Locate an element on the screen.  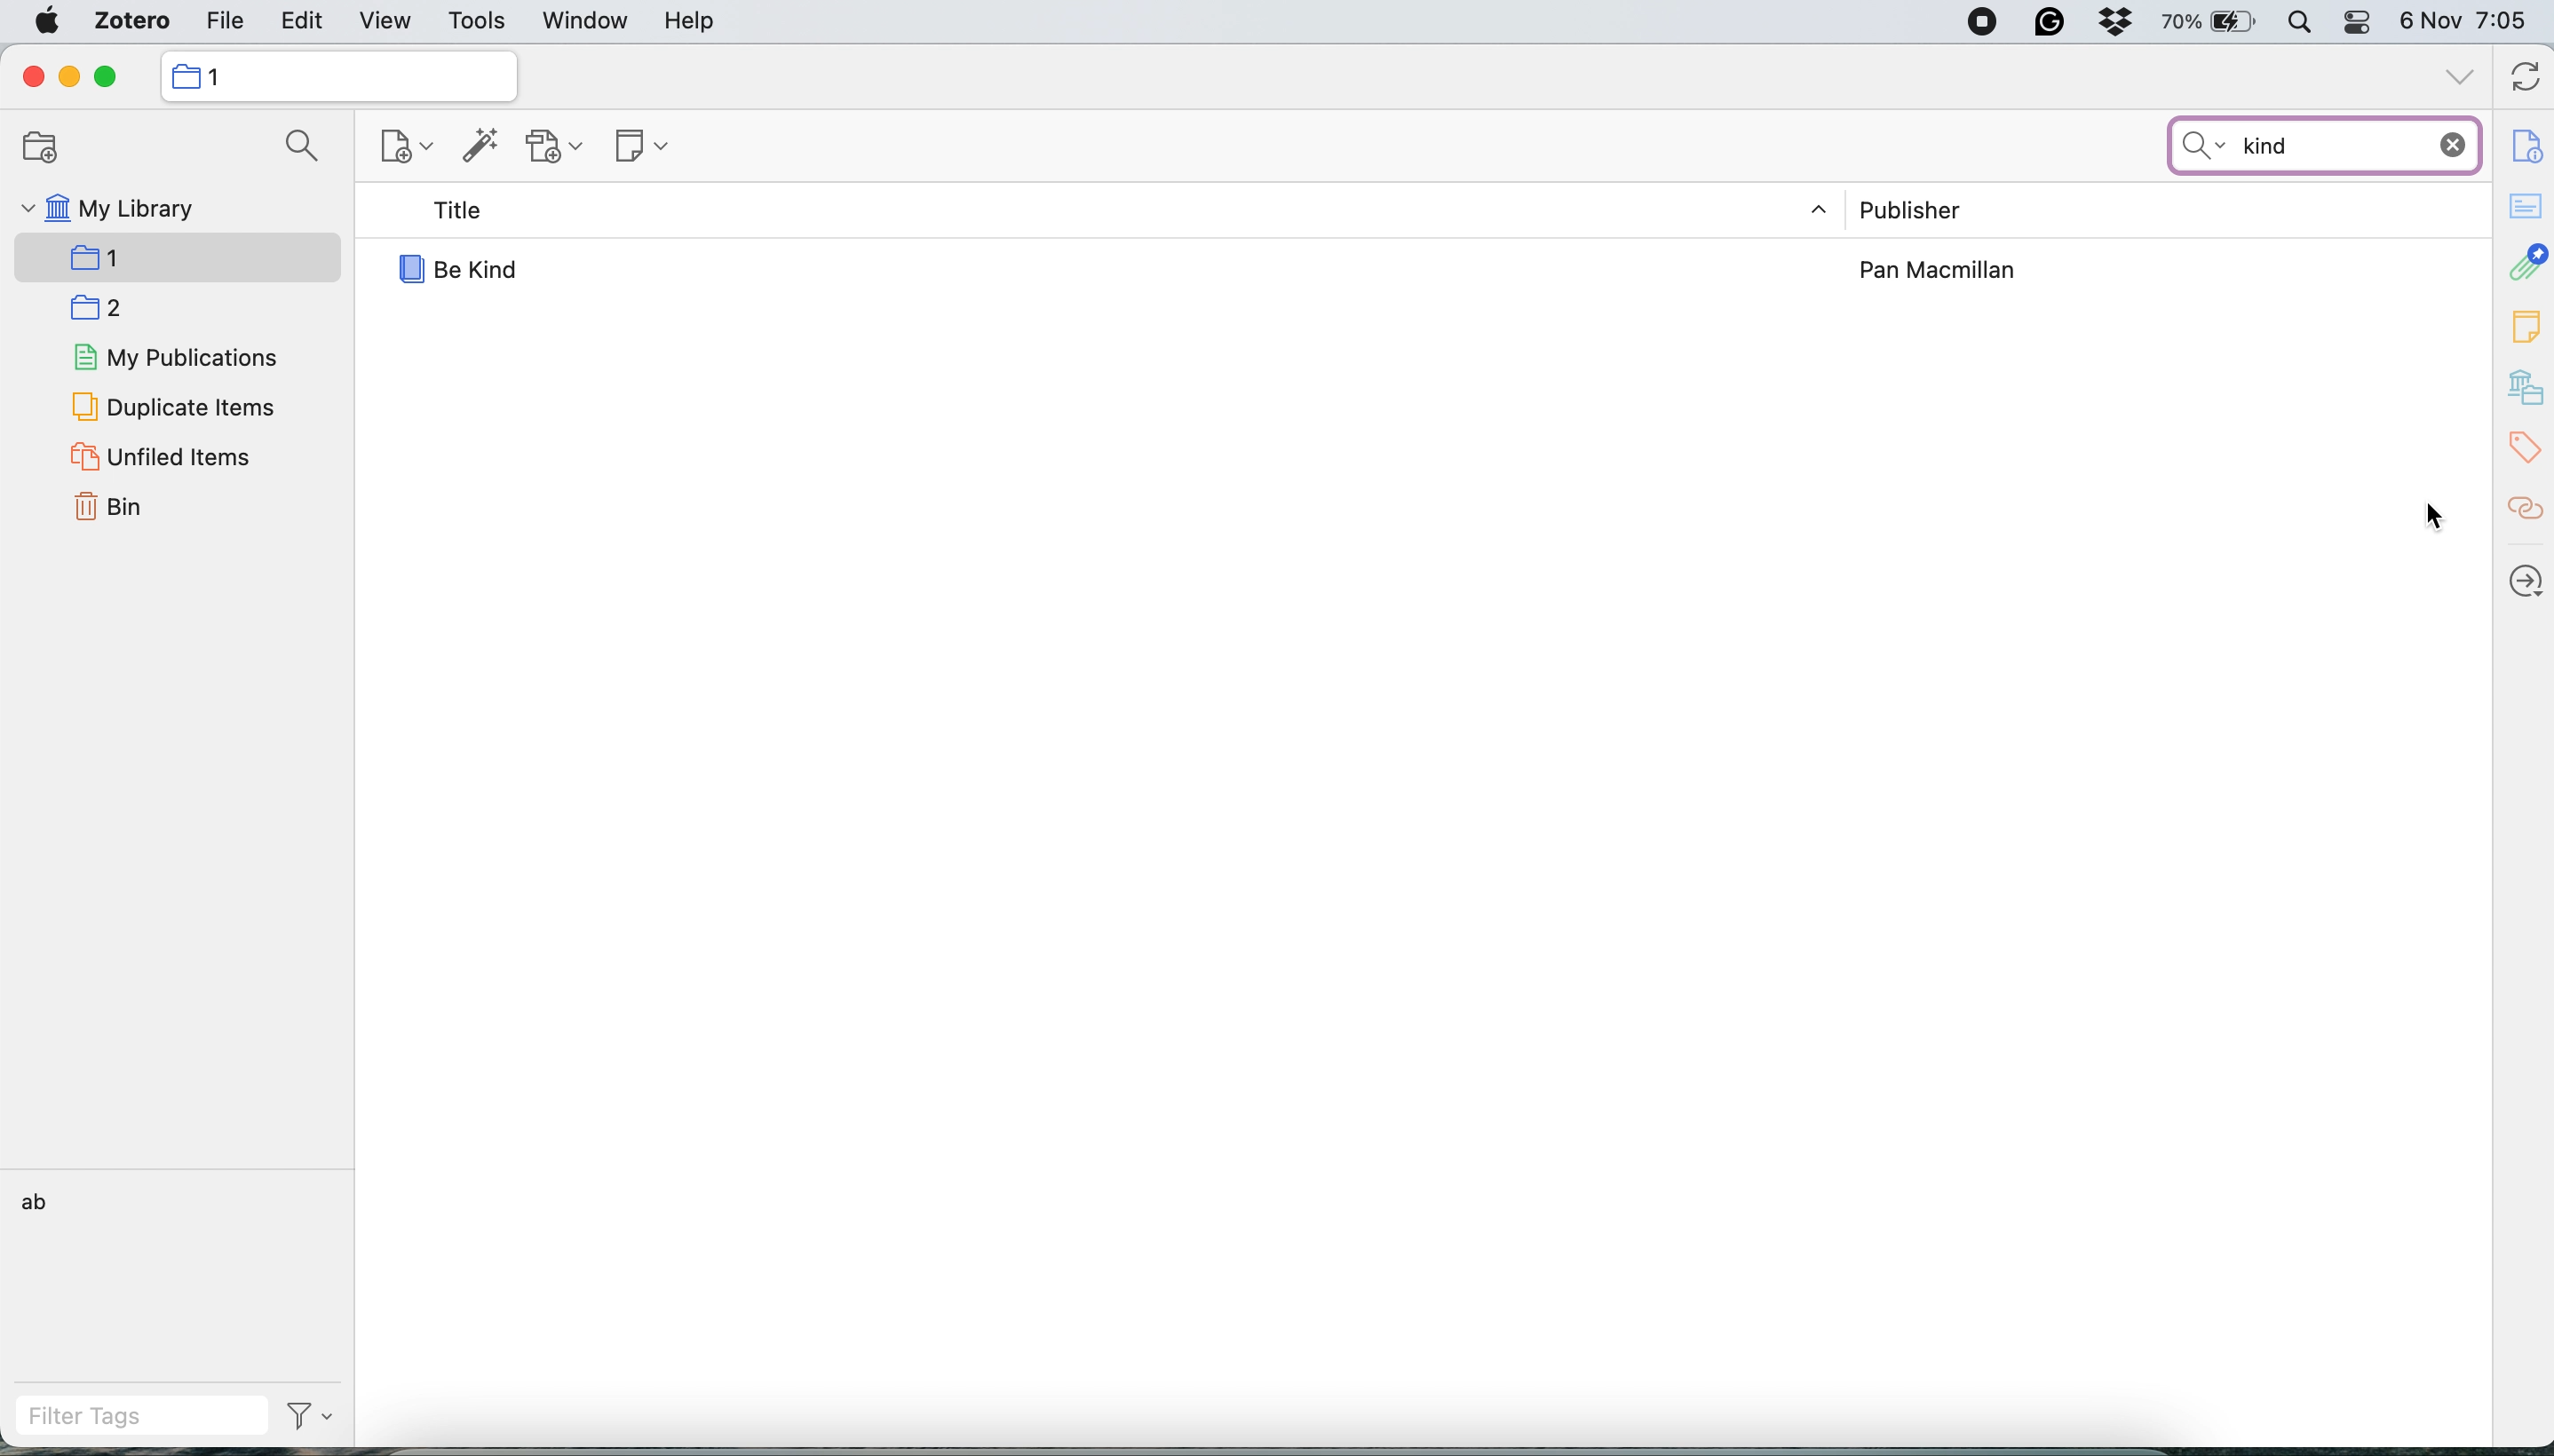
edit is located at coordinates (302, 22).